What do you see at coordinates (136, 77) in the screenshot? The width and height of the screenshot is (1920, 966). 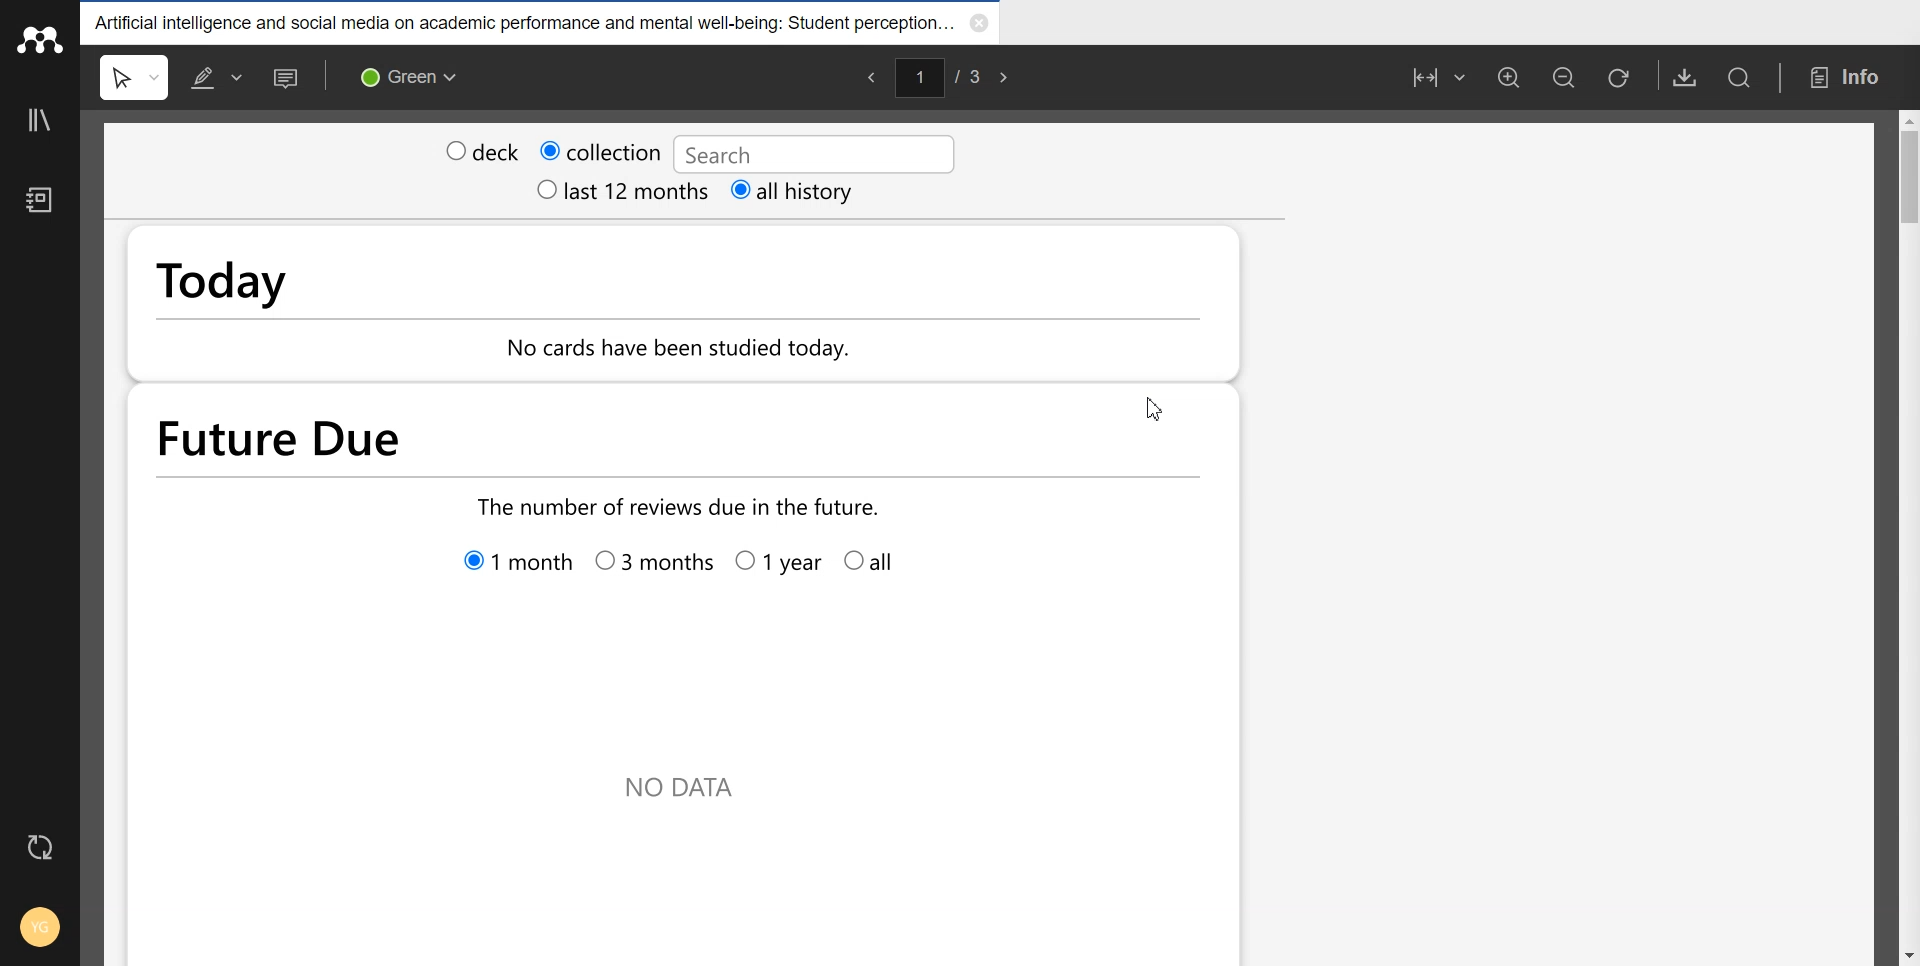 I see `Select text` at bounding box center [136, 77].